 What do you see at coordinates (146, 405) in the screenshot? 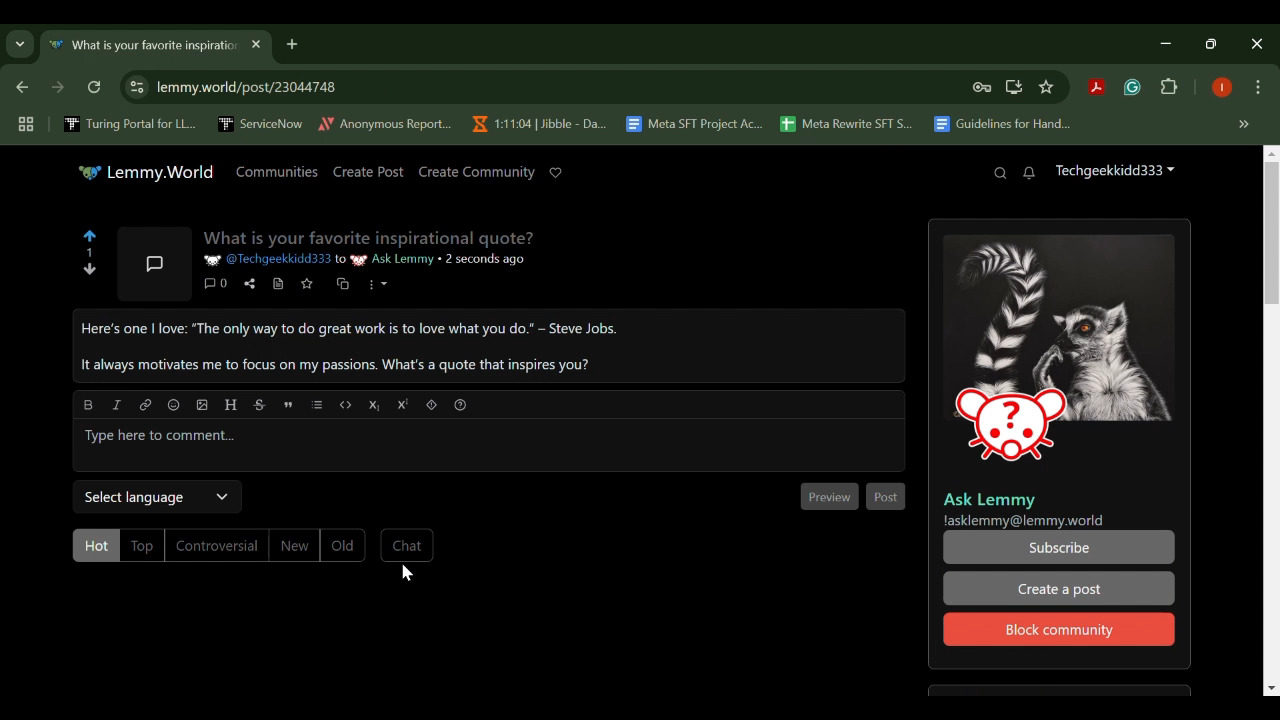
I see `link` at bounding box center [146, 405].